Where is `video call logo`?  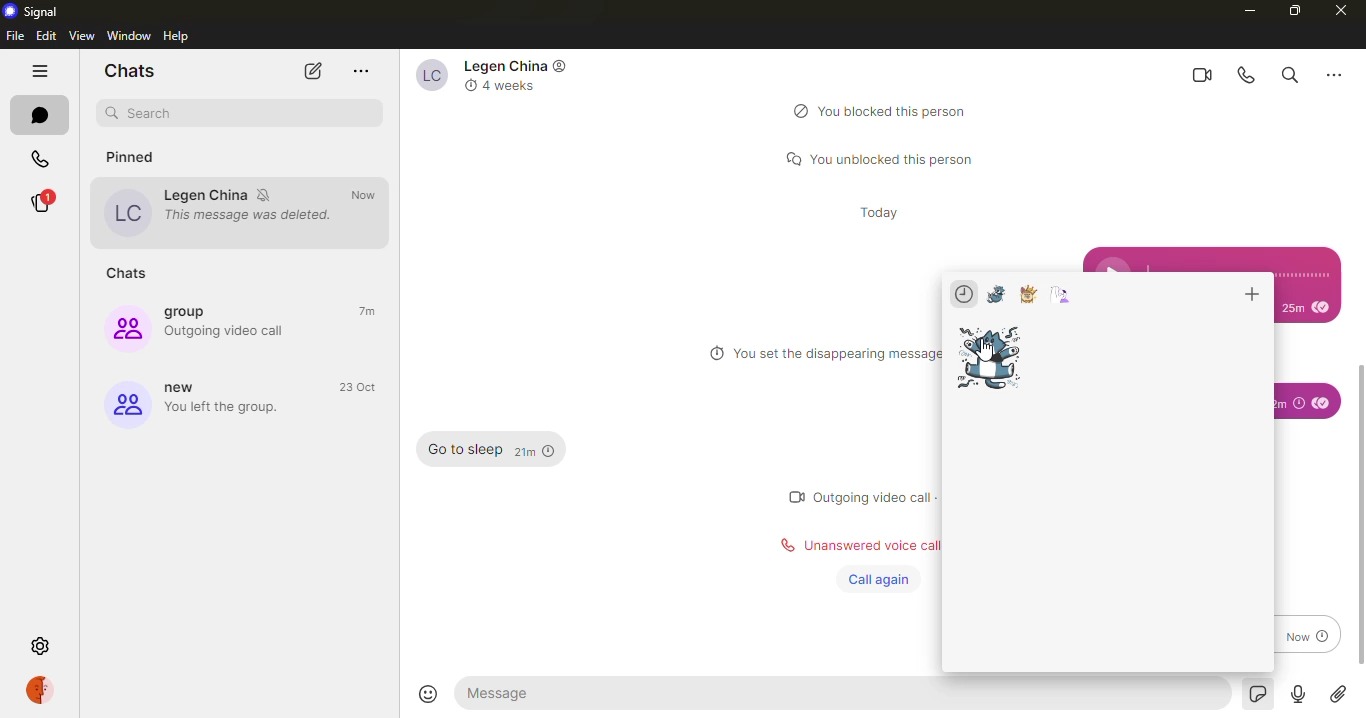 video call logo is located at coordinates (794, 496).